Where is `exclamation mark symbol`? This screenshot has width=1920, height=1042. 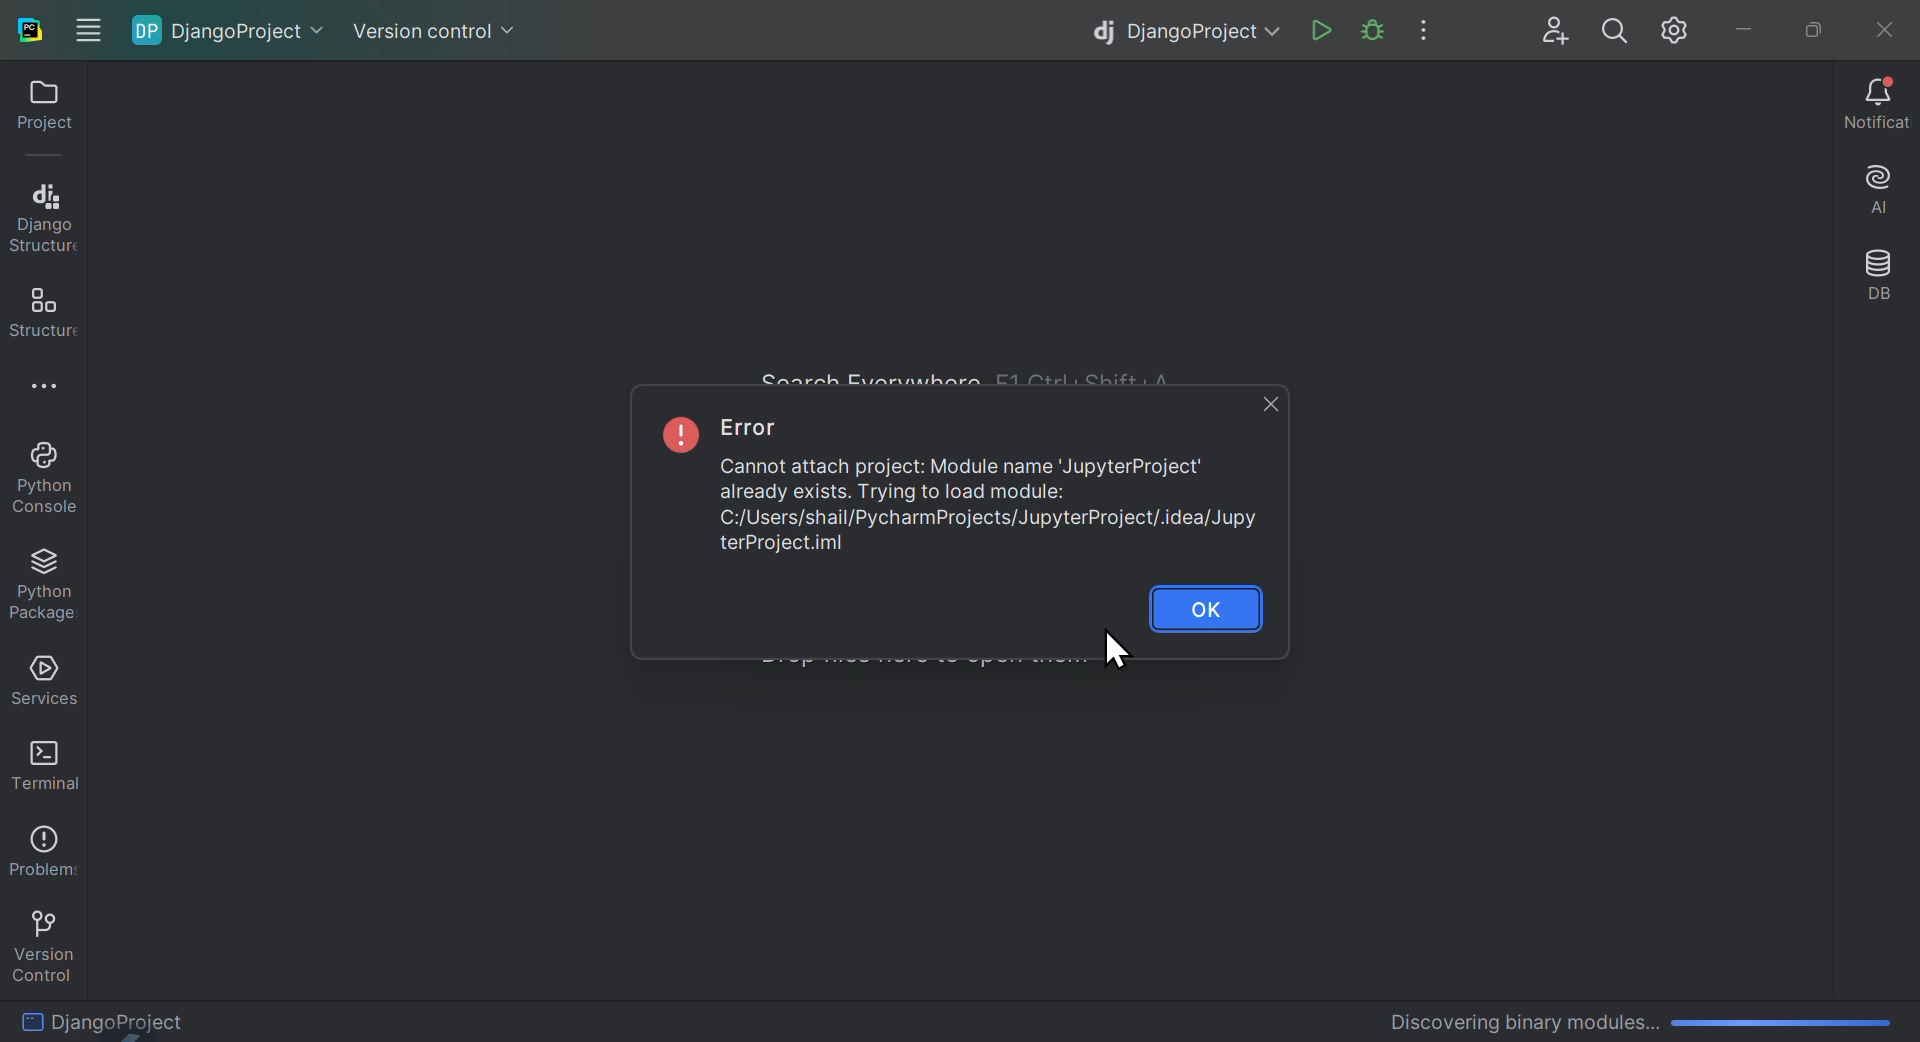
exclamation mark symbol is located at coordinates (676, 432).